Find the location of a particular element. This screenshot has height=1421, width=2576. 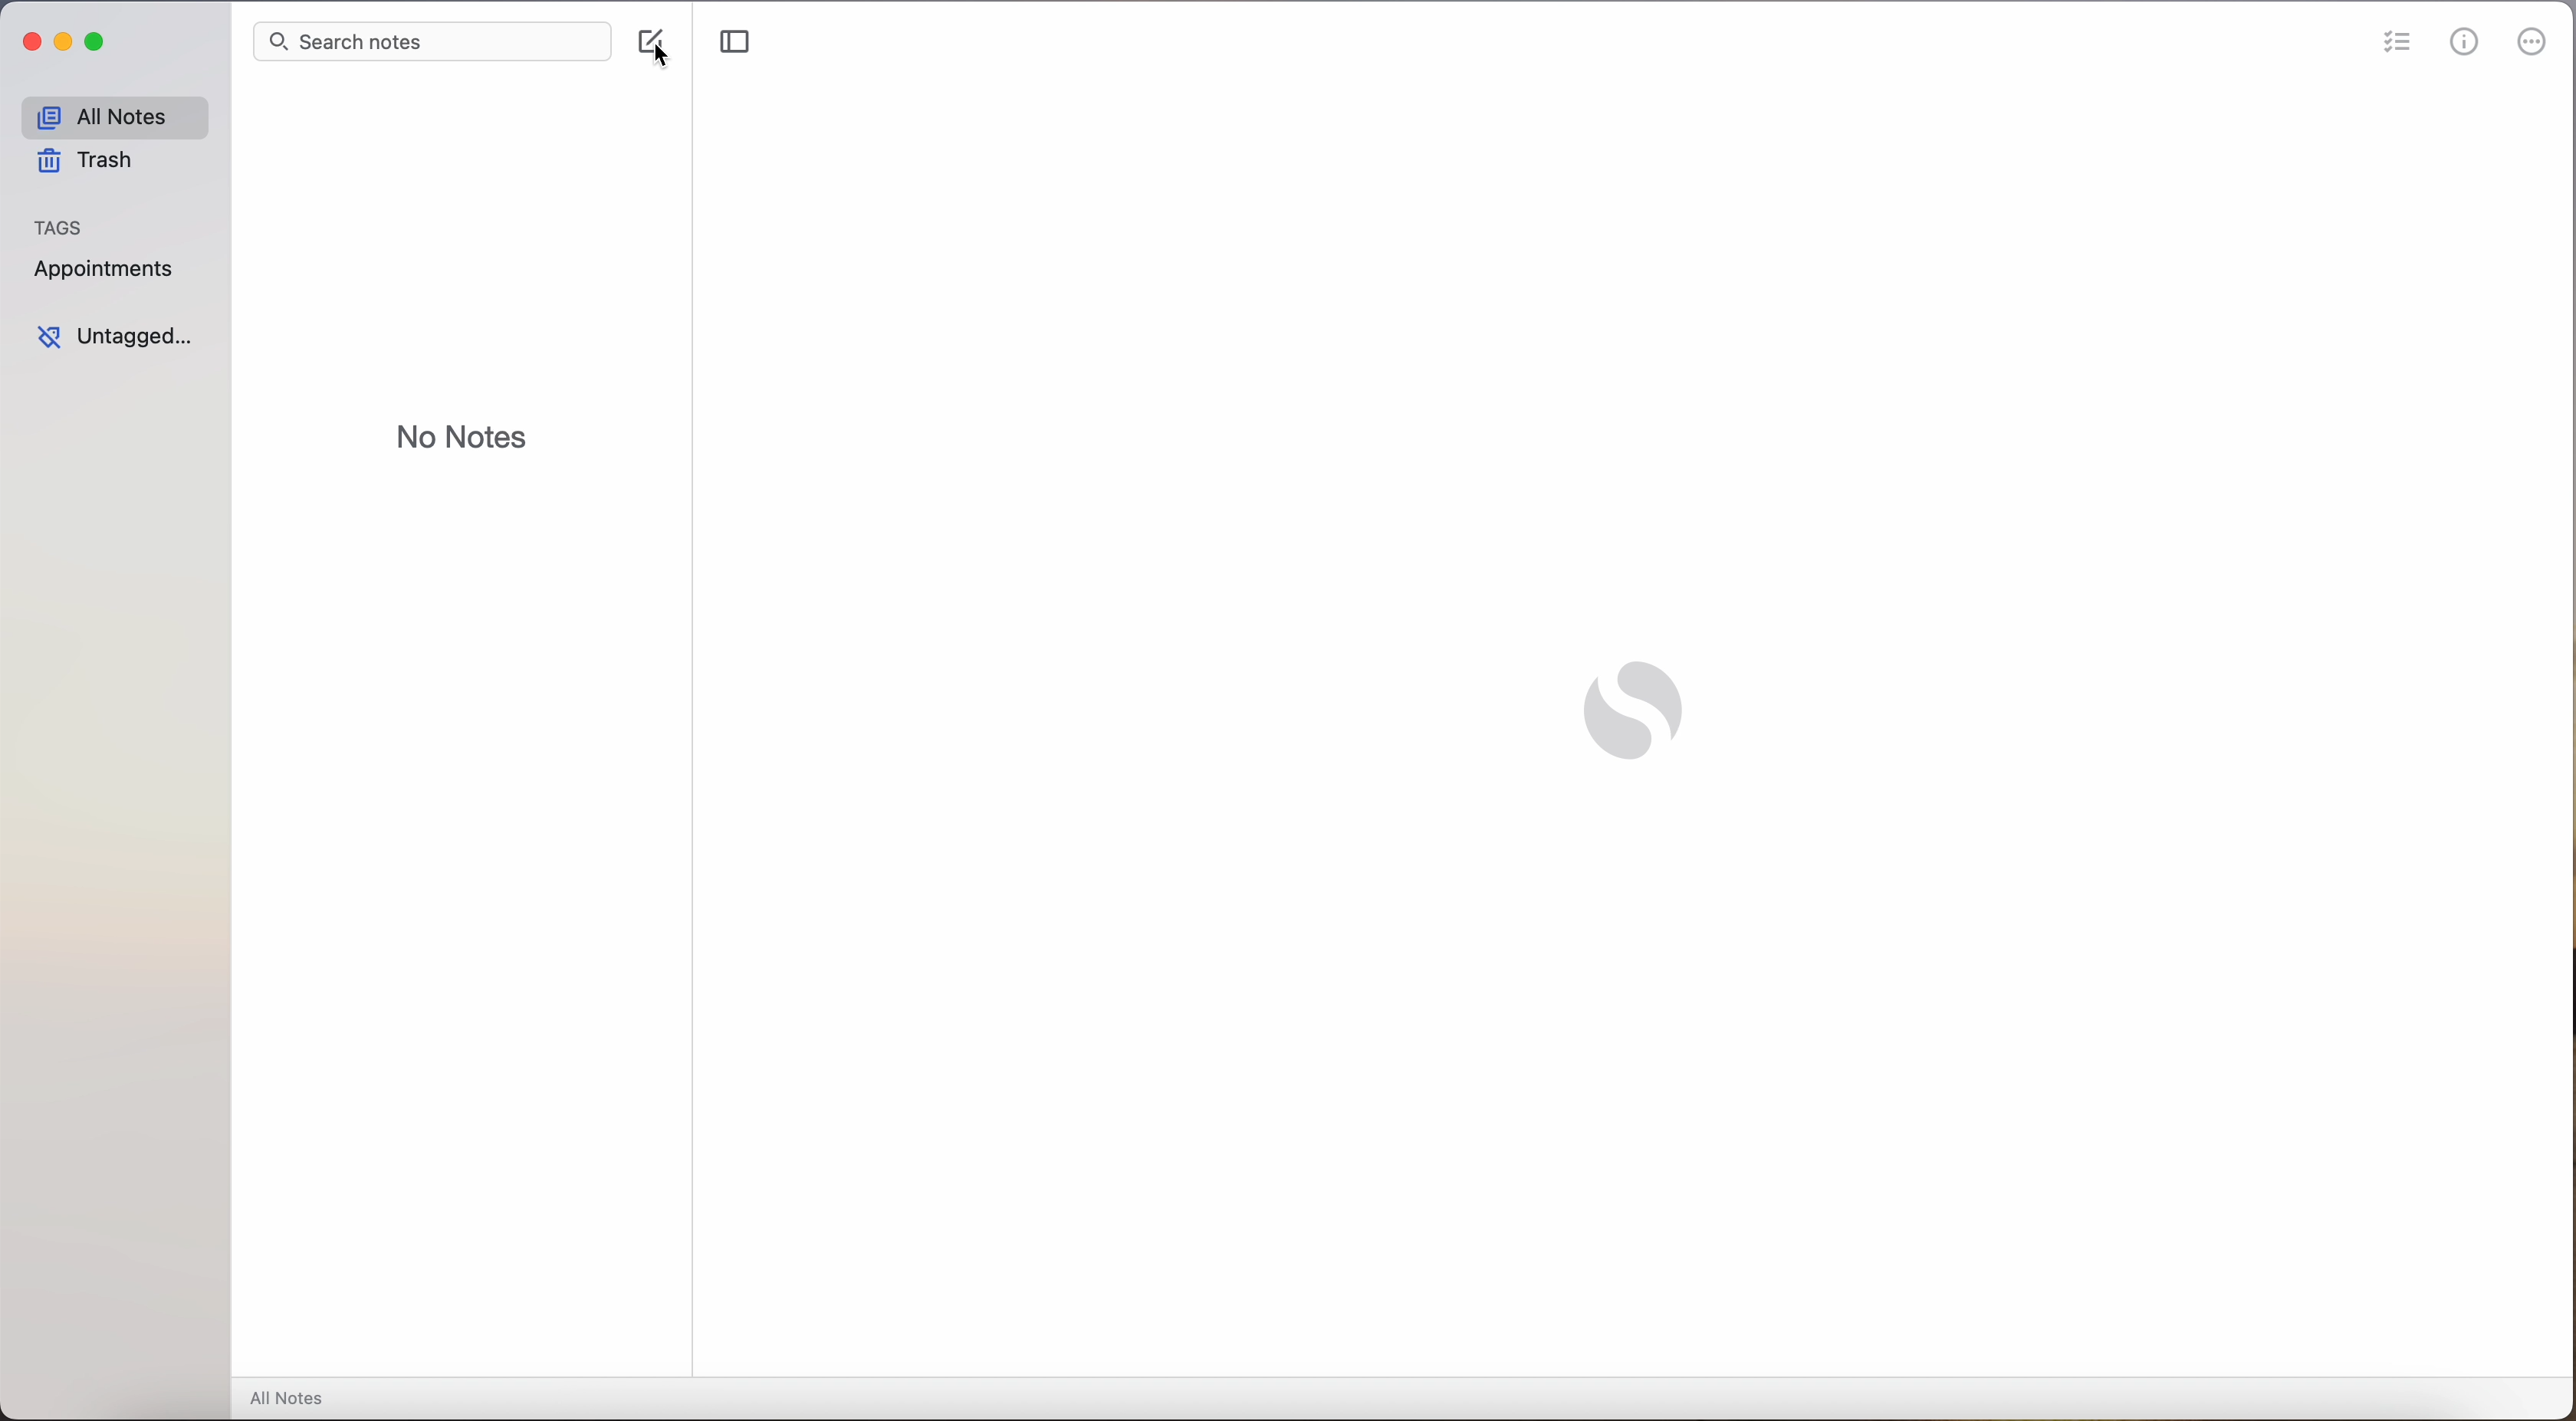

click on create note is located at coordinates (652, 49).